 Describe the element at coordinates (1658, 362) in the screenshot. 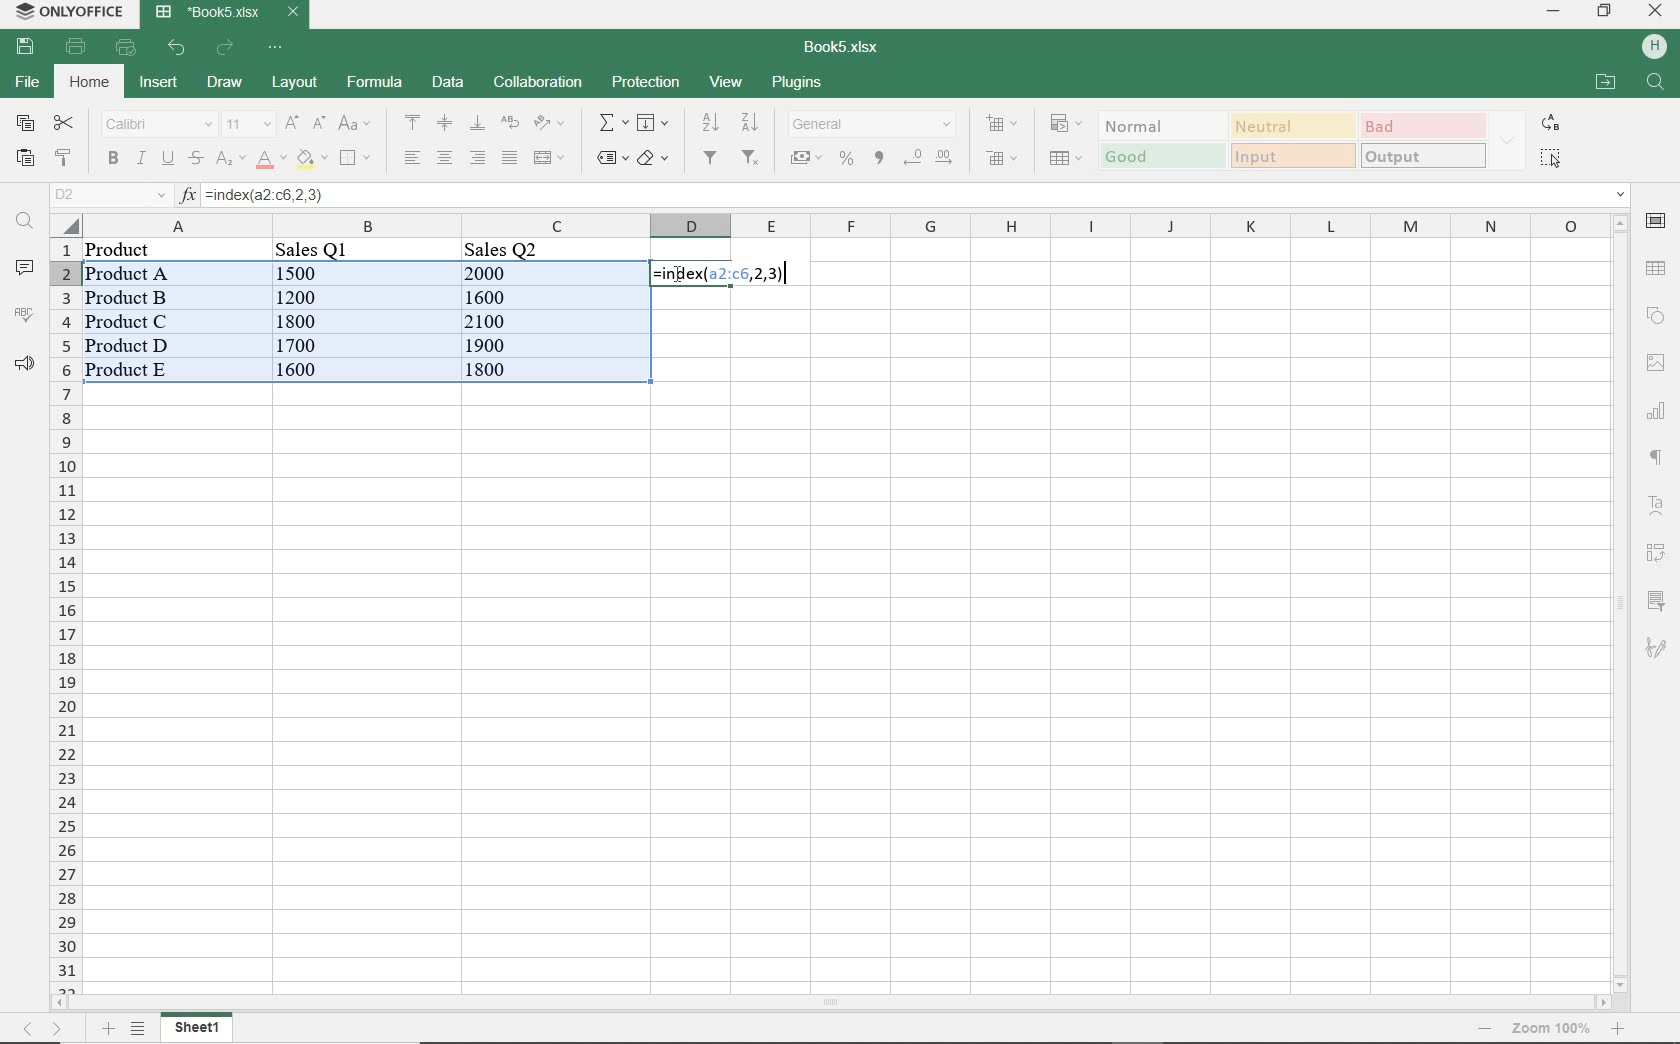

I see `image` at that location.